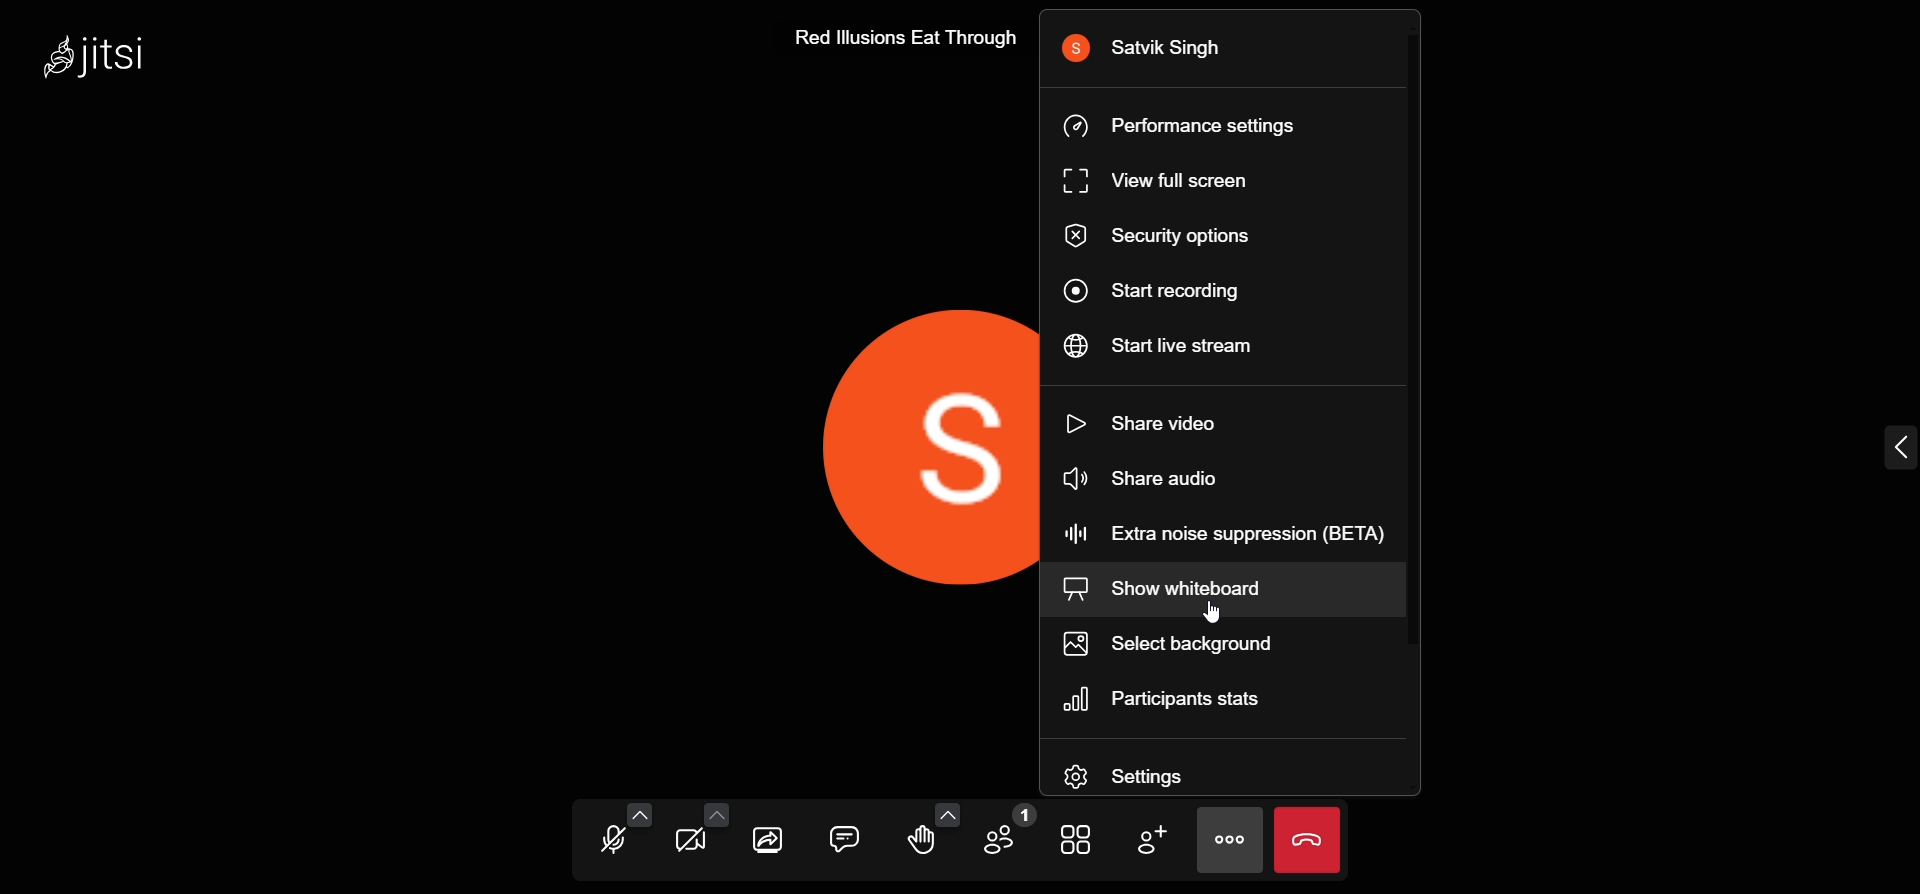  What do you see at coordinates (1171, 588) in the screenshot?
I see `show whiteboard` at bounding box center [1171, 588].